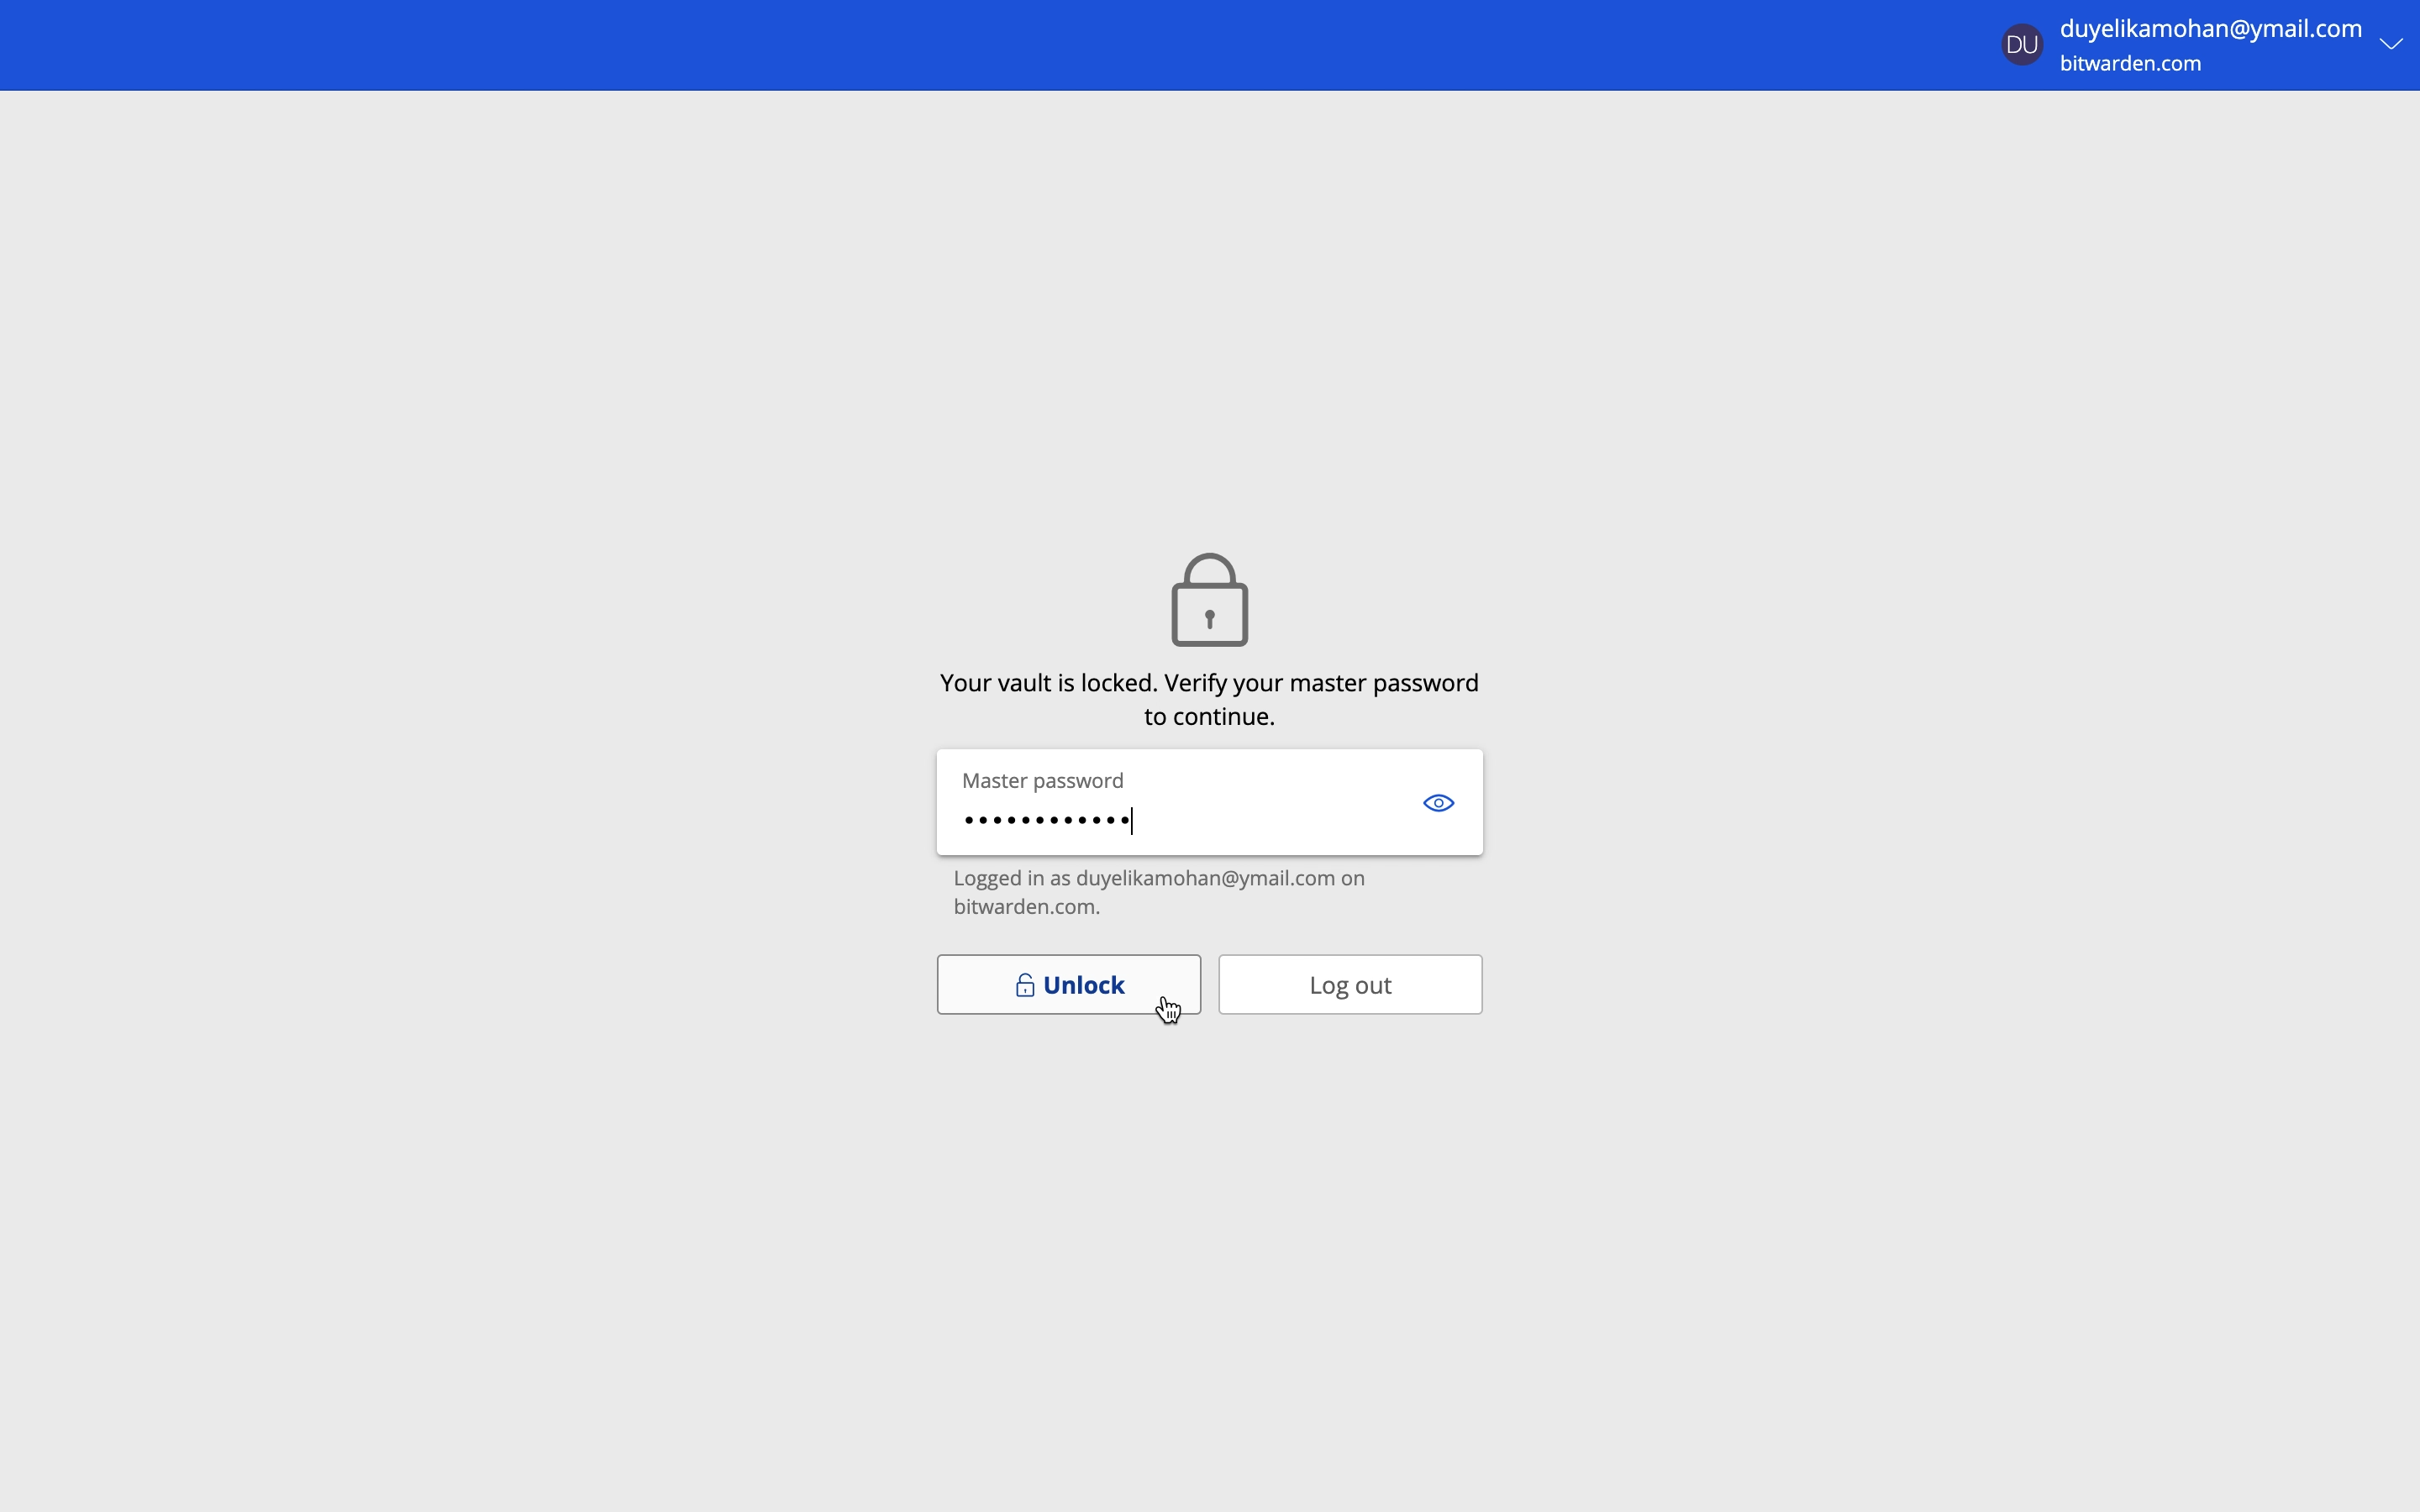  I want to click on account menu, so click(2197, 45).